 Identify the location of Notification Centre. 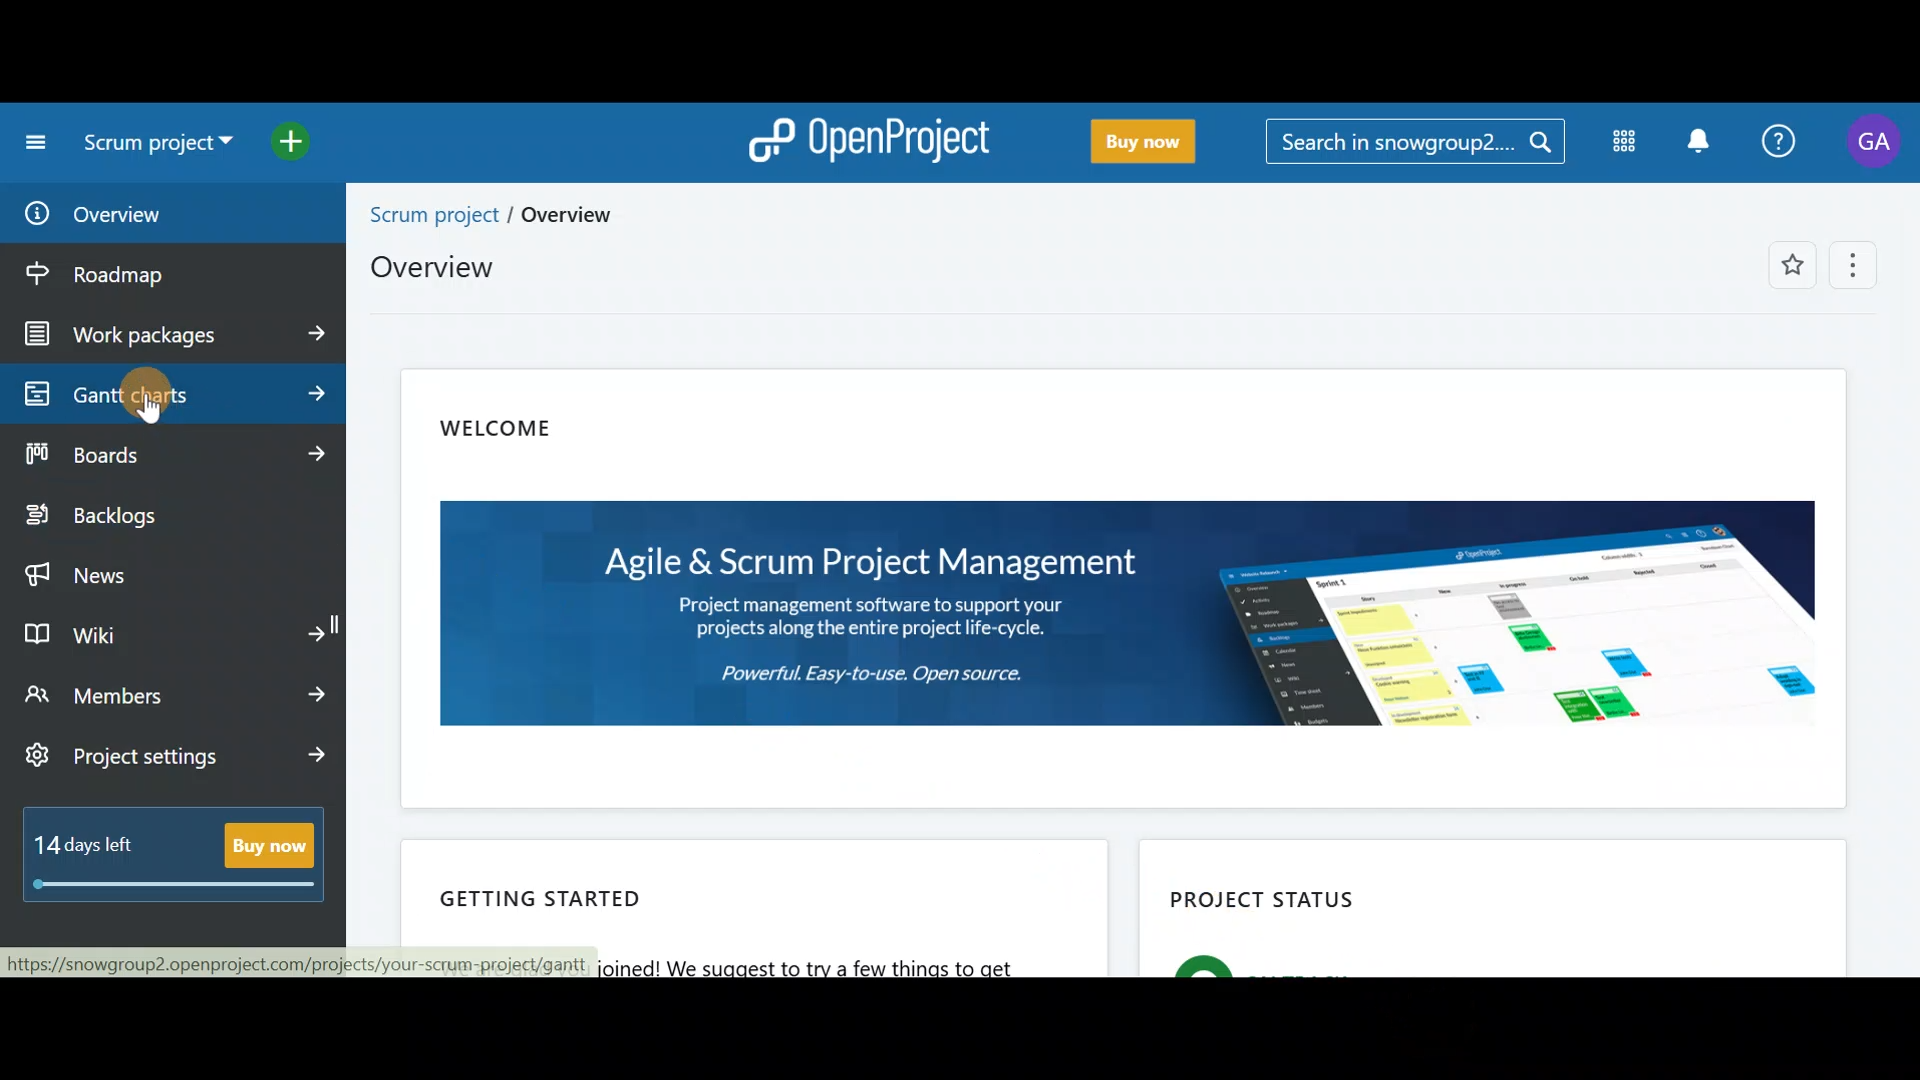
(1700, 141).